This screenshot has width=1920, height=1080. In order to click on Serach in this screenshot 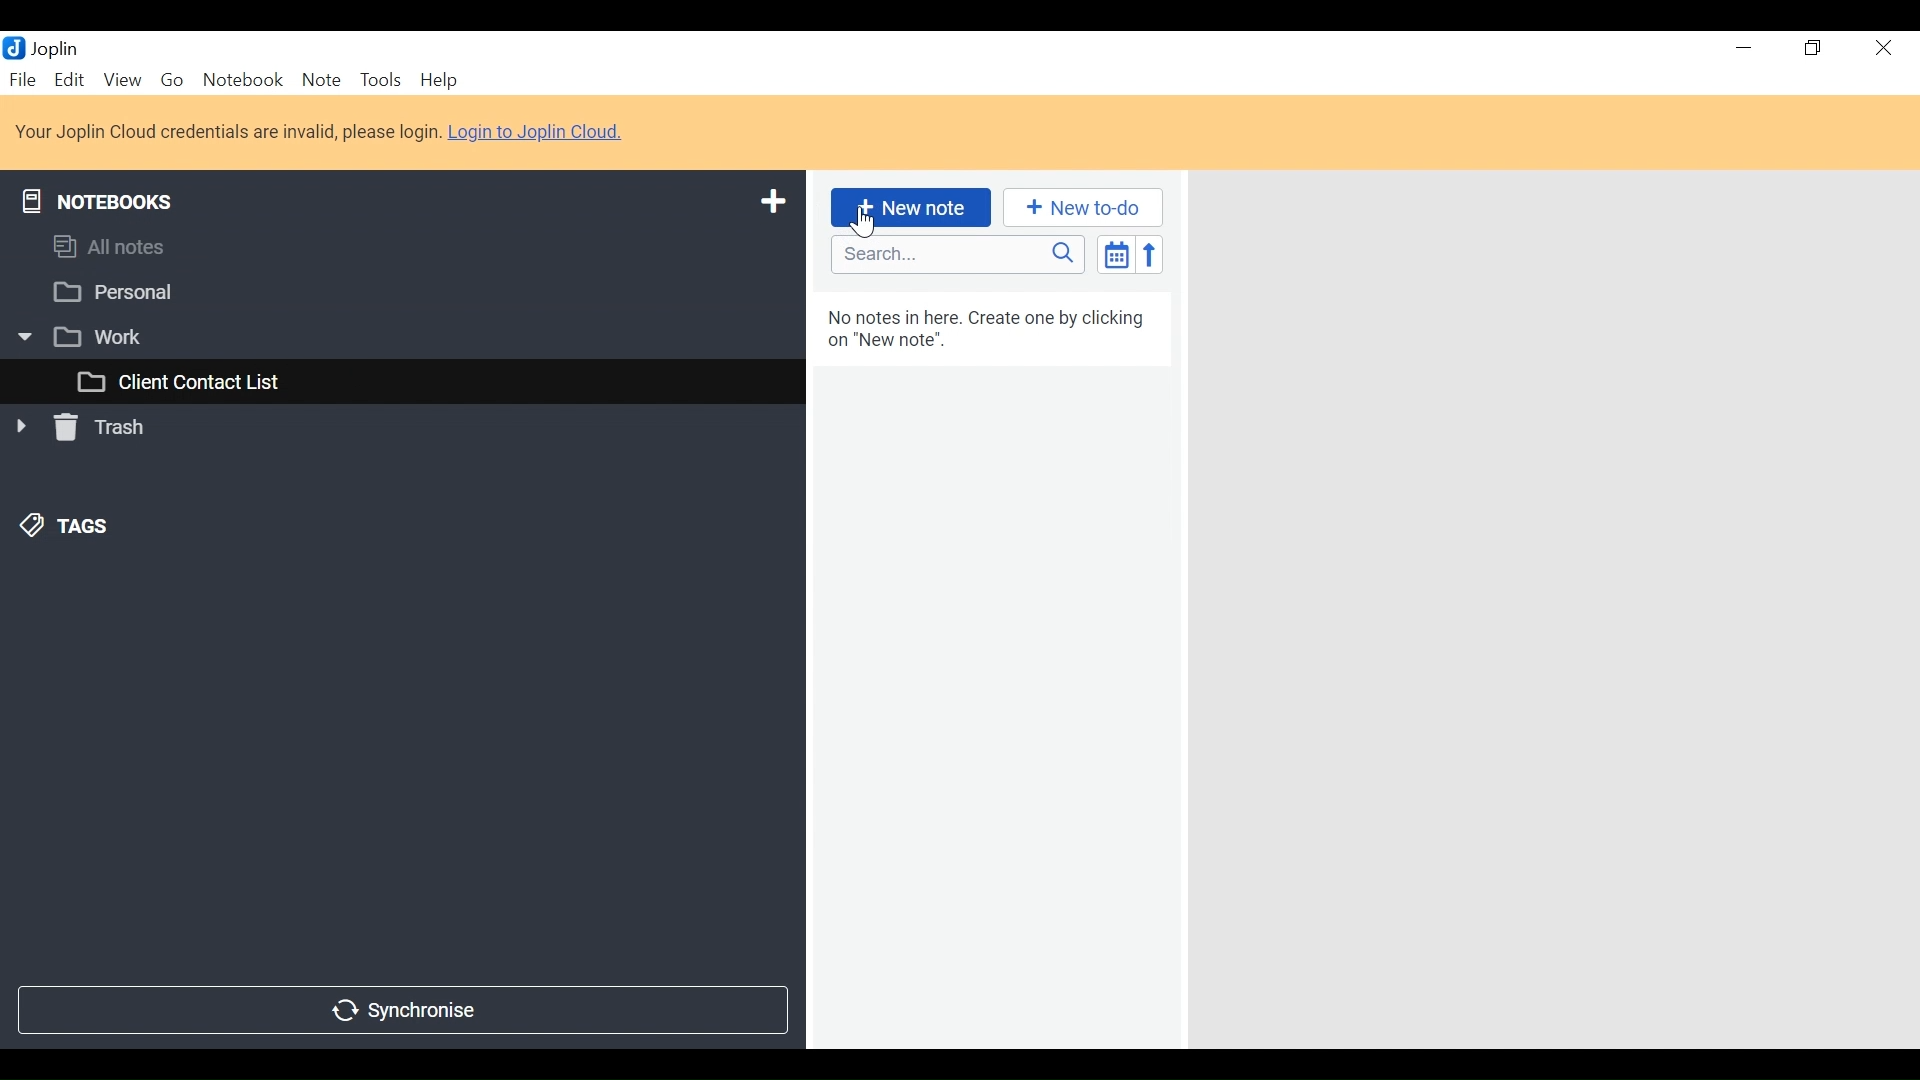, I will do `click(958, 255)`.